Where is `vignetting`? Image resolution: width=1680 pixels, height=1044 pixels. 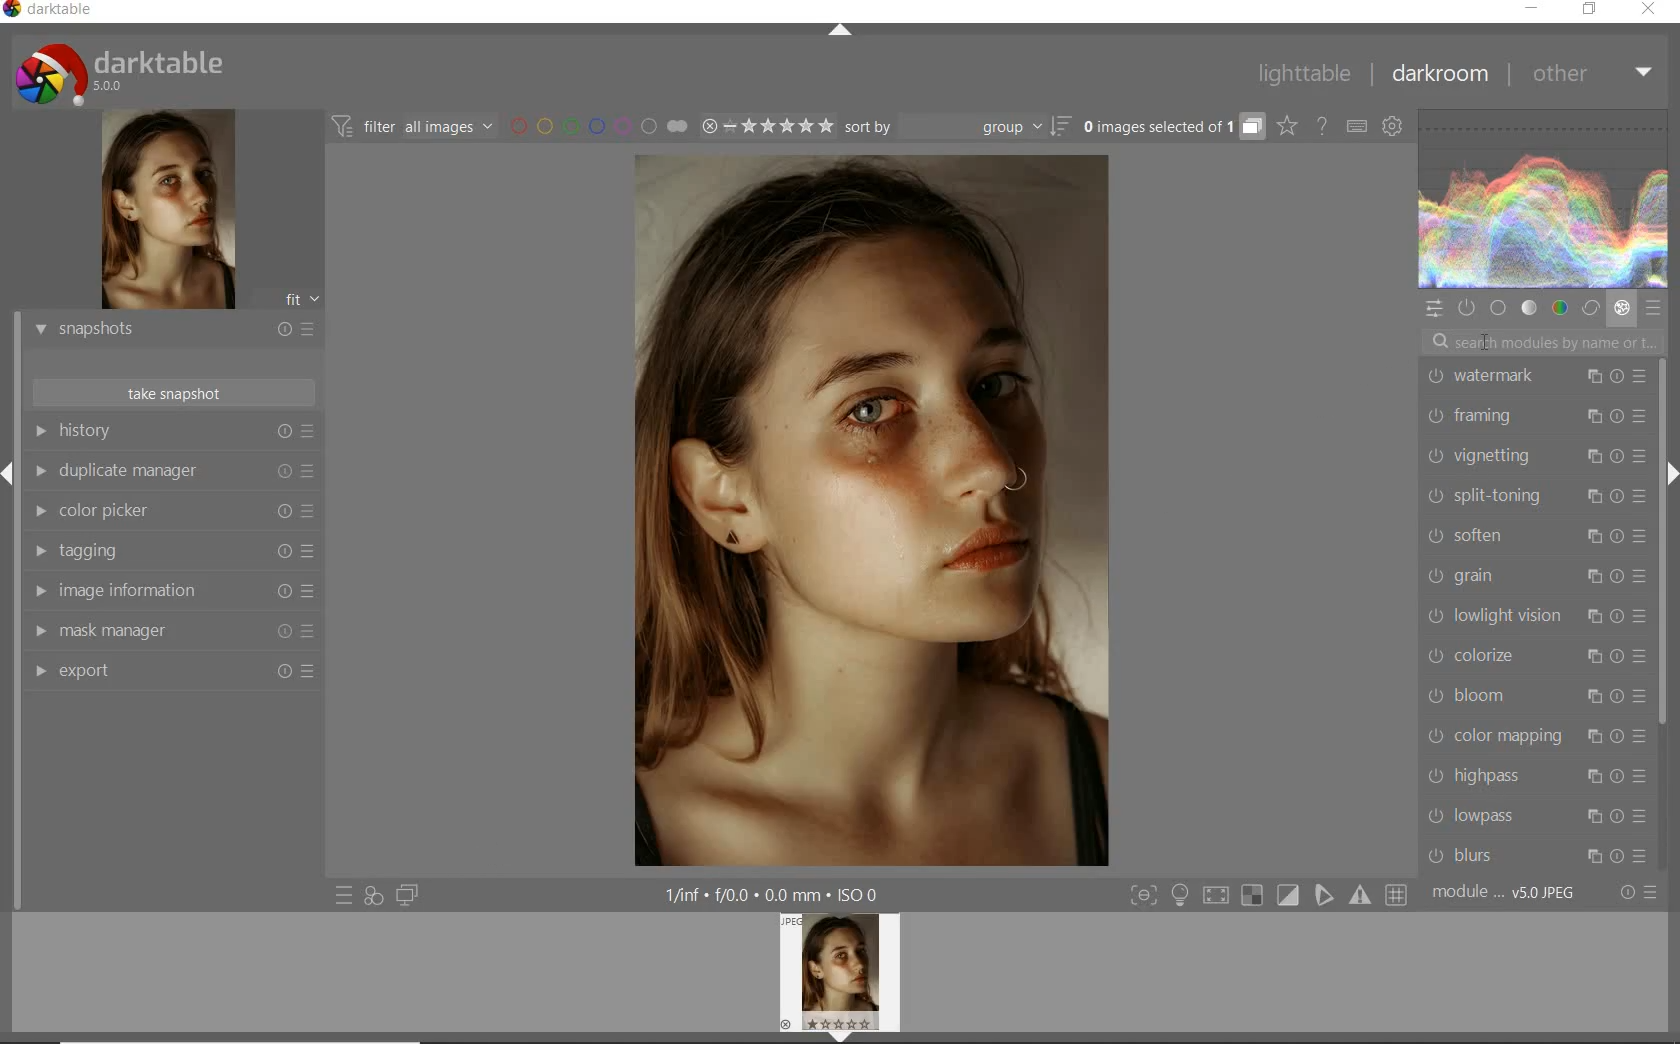 vignetting is located at coordinates (1533, 456).